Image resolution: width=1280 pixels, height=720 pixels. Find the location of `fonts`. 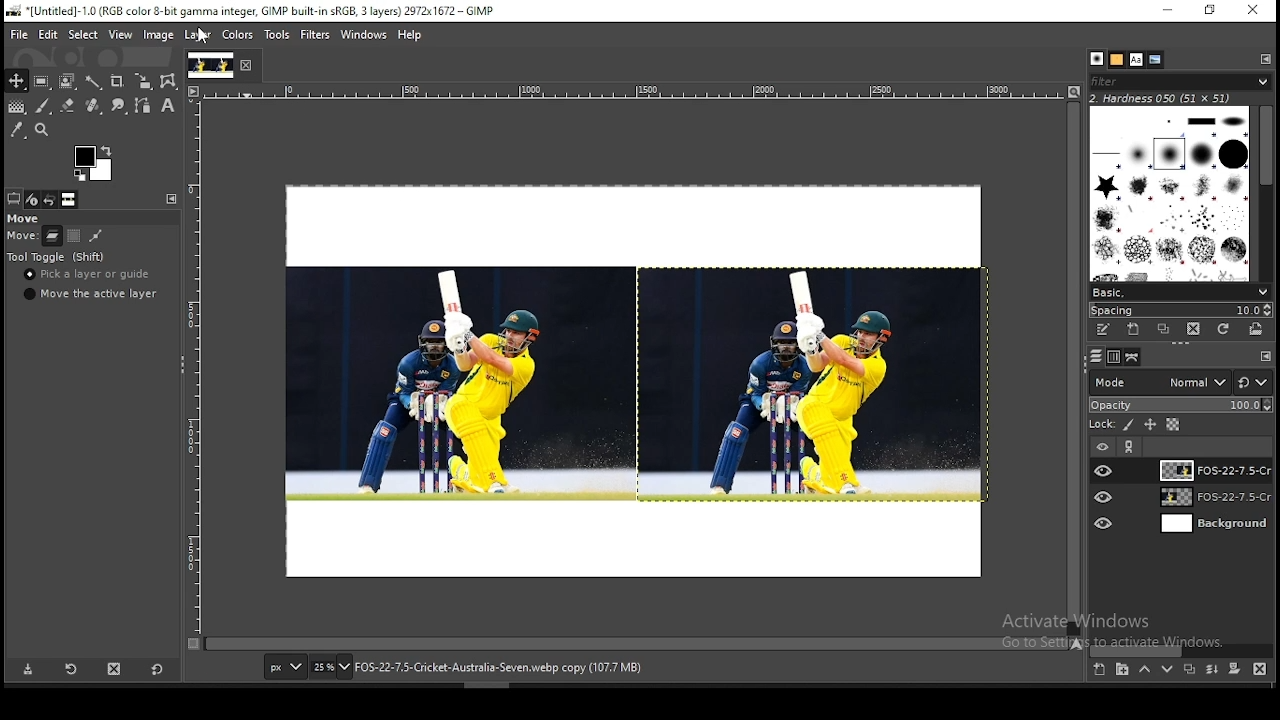

fonts is located at coordinates (1137, 59).